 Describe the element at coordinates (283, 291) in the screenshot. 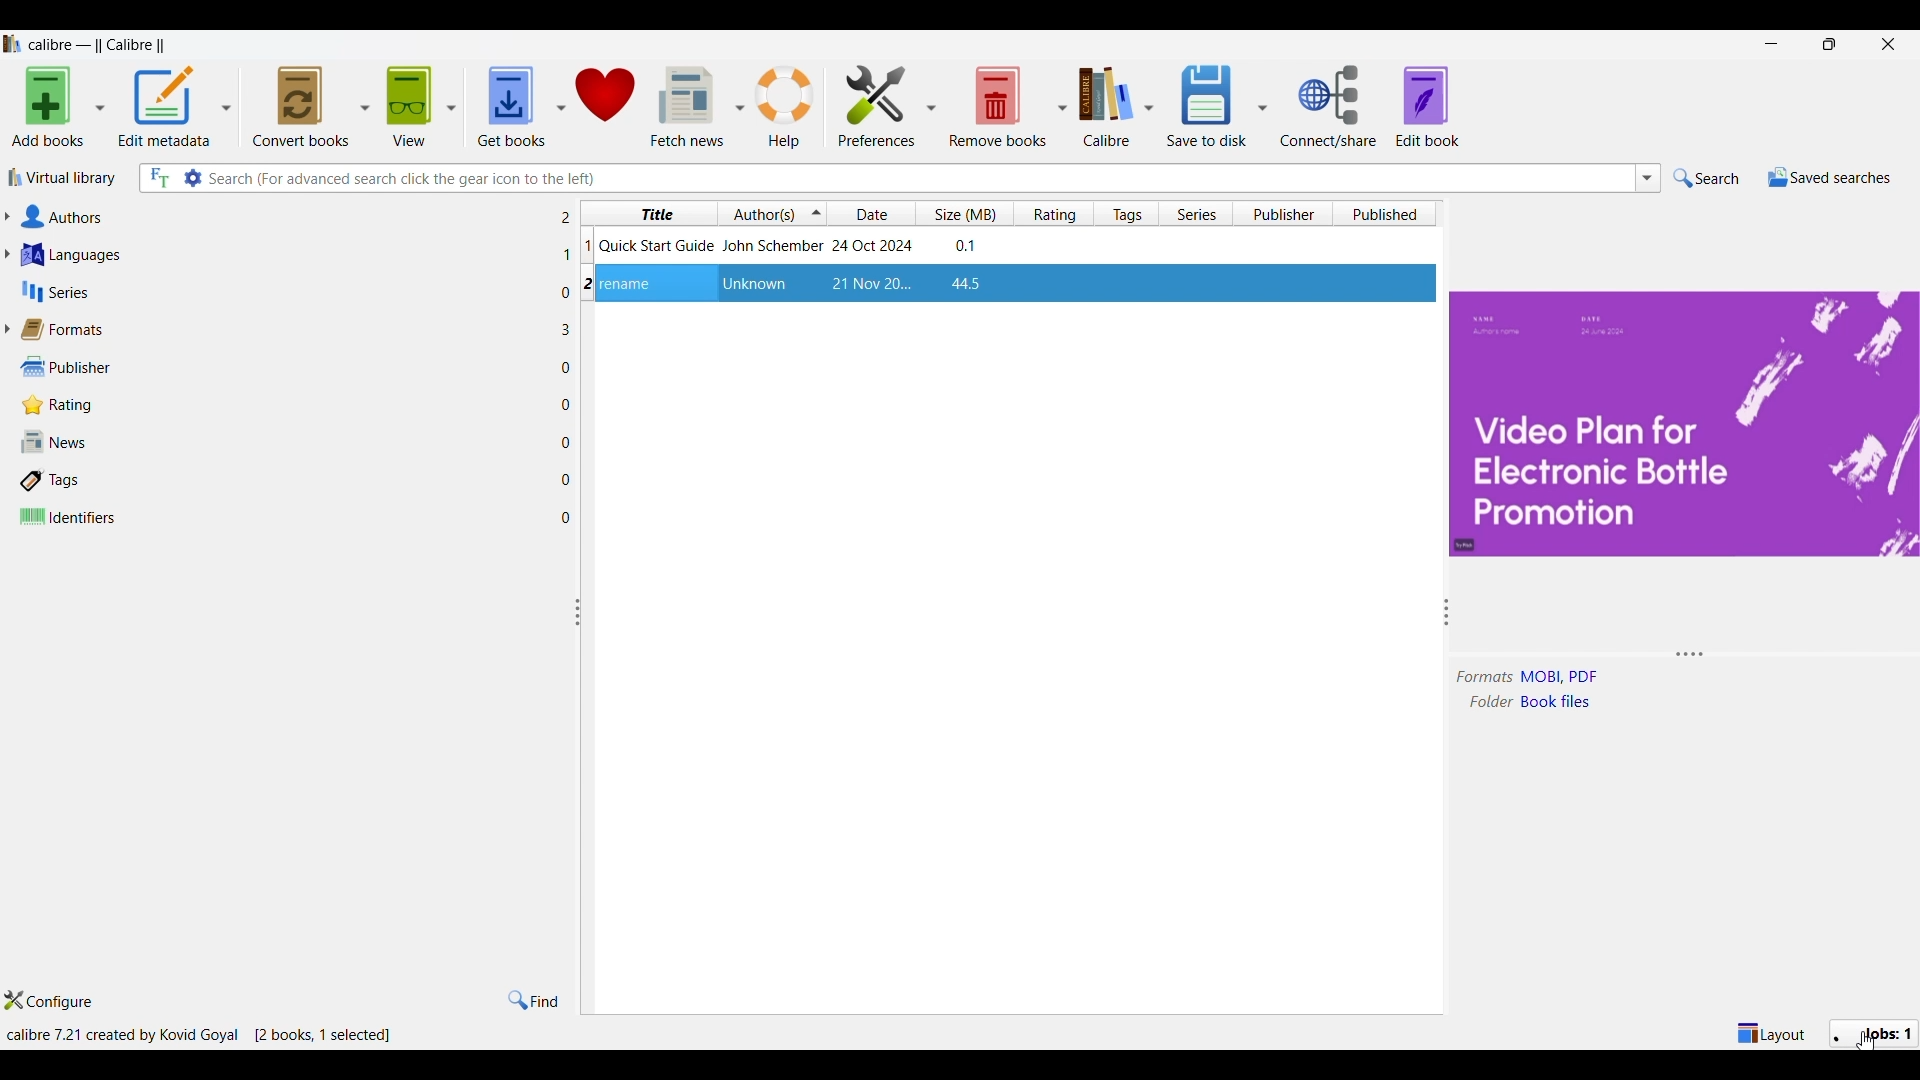

I see `Series` at that location.